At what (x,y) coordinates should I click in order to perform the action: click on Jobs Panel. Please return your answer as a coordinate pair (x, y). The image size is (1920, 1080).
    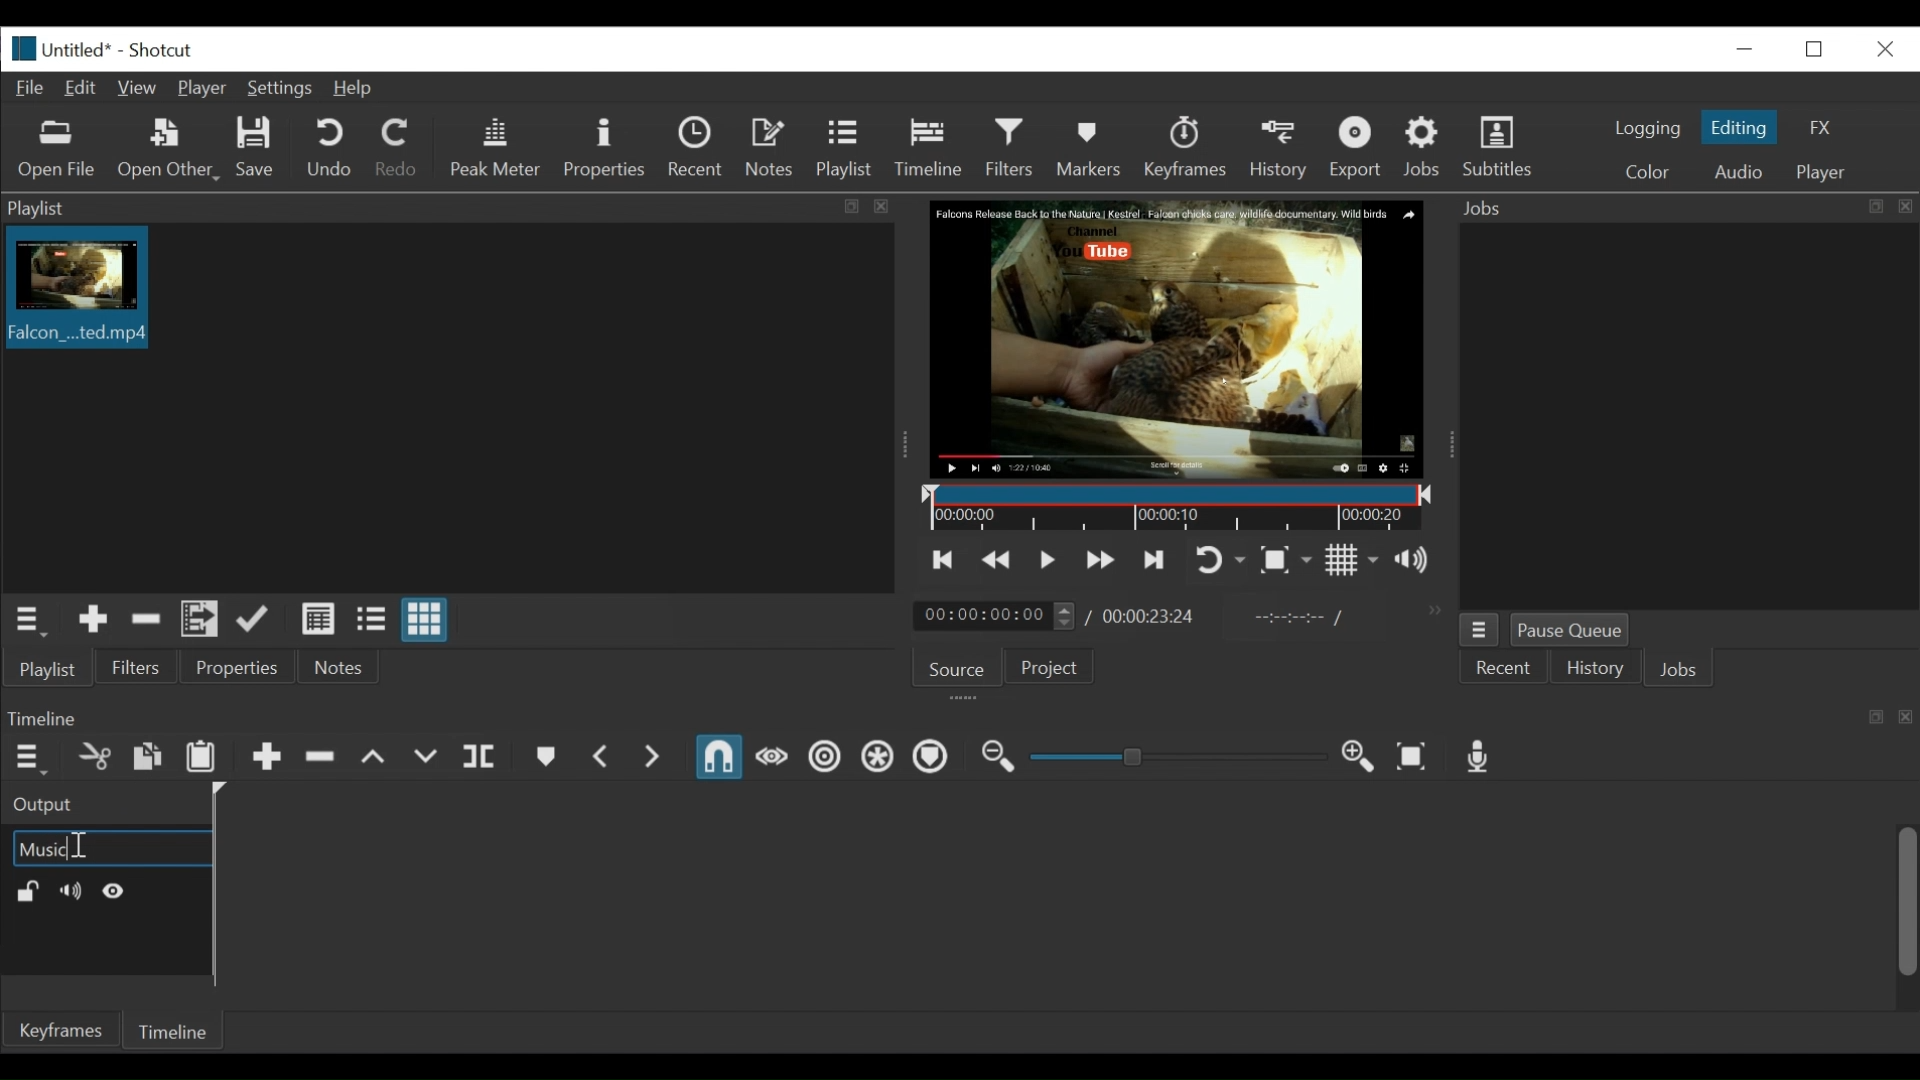
    Looking at the image, I should click on (1681, 208).